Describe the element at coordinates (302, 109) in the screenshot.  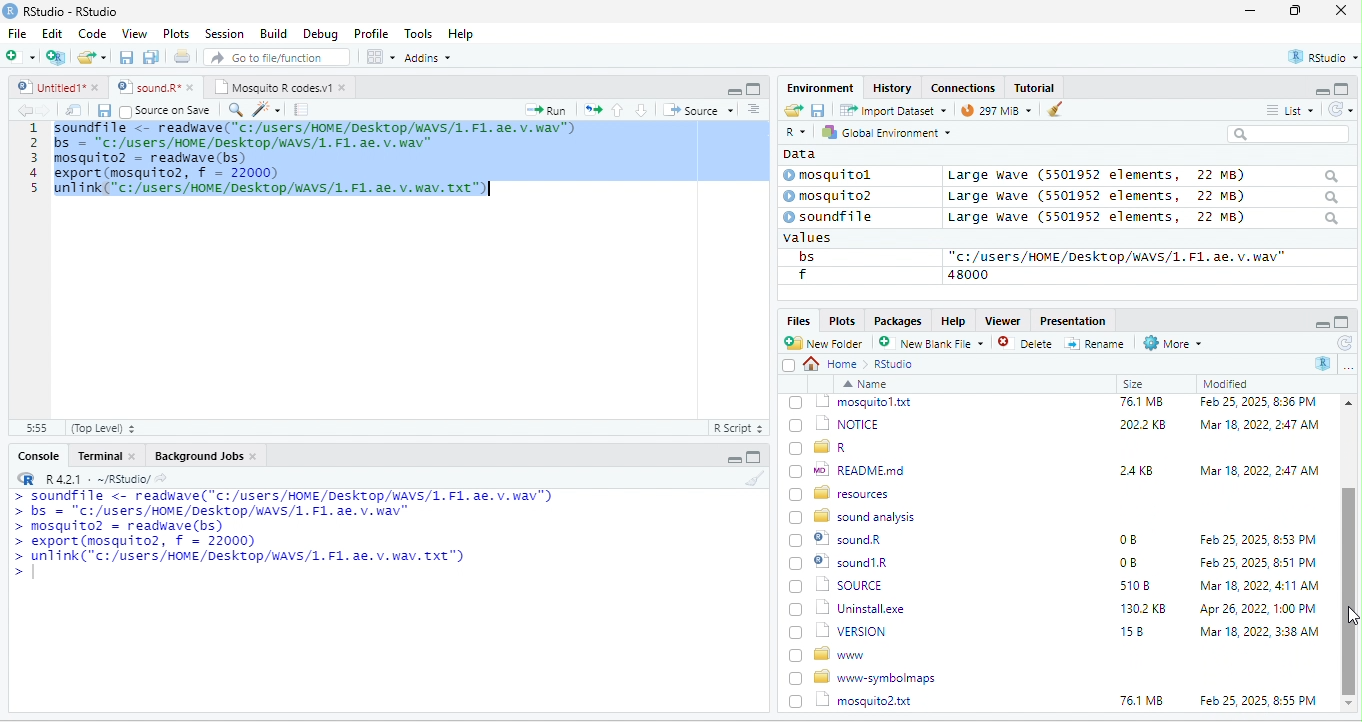
I see `note` at that location.